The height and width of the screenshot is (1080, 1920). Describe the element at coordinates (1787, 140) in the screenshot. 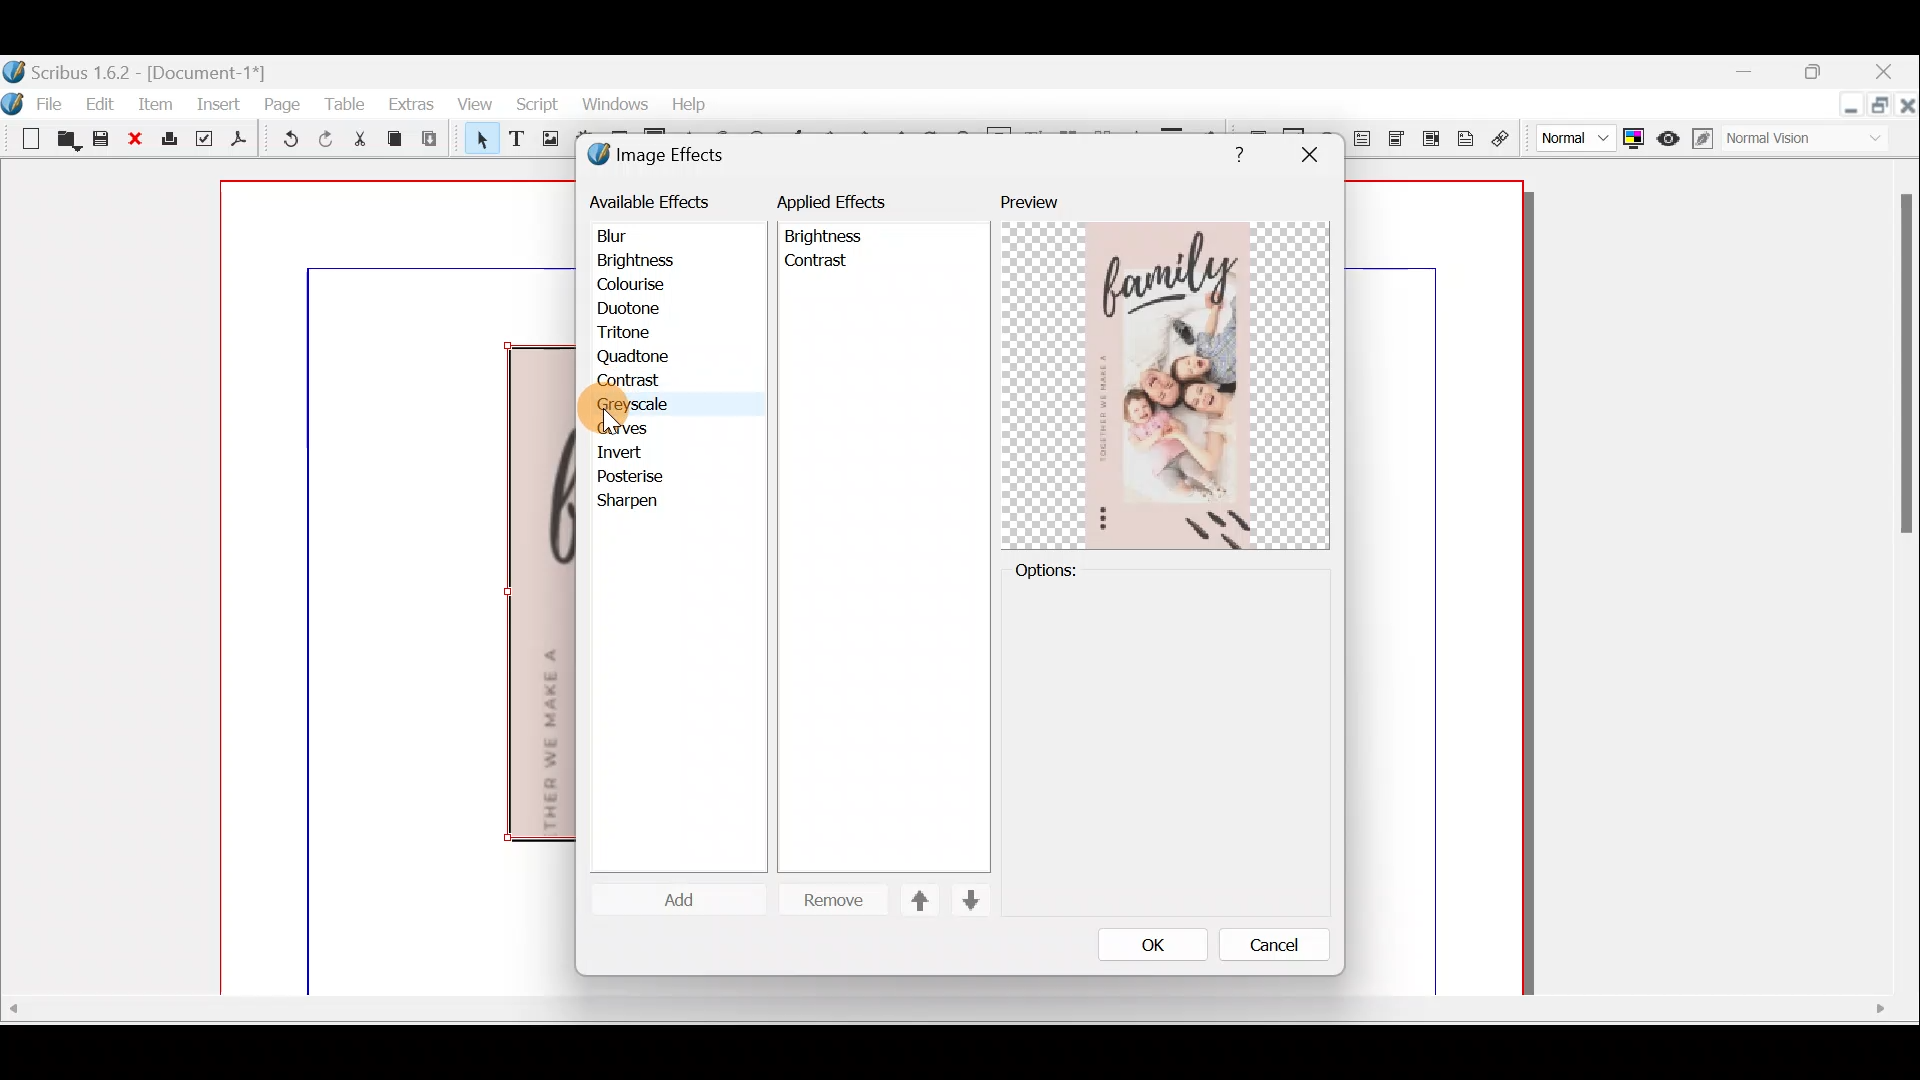

I see `Visual appearance` at that location.